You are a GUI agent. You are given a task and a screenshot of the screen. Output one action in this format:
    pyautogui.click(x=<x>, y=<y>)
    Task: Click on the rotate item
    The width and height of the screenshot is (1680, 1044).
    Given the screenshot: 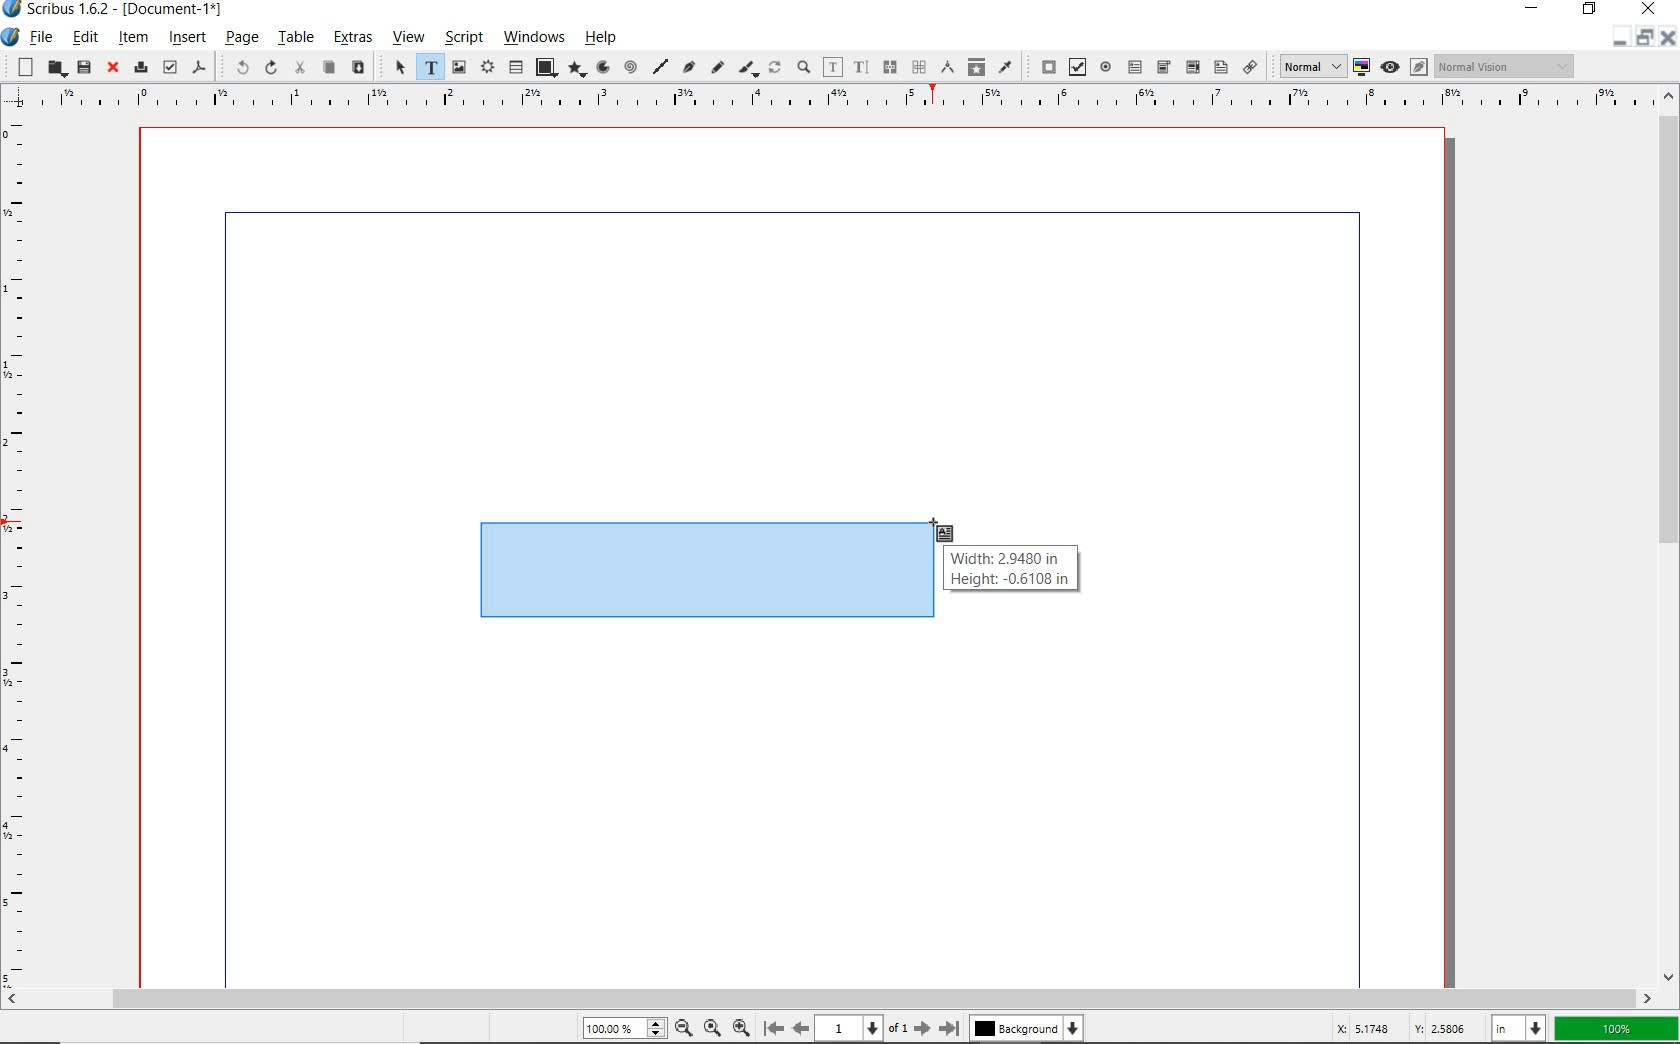 What is the action you would take?
    pyautogui.click(x=775, y=69)
    